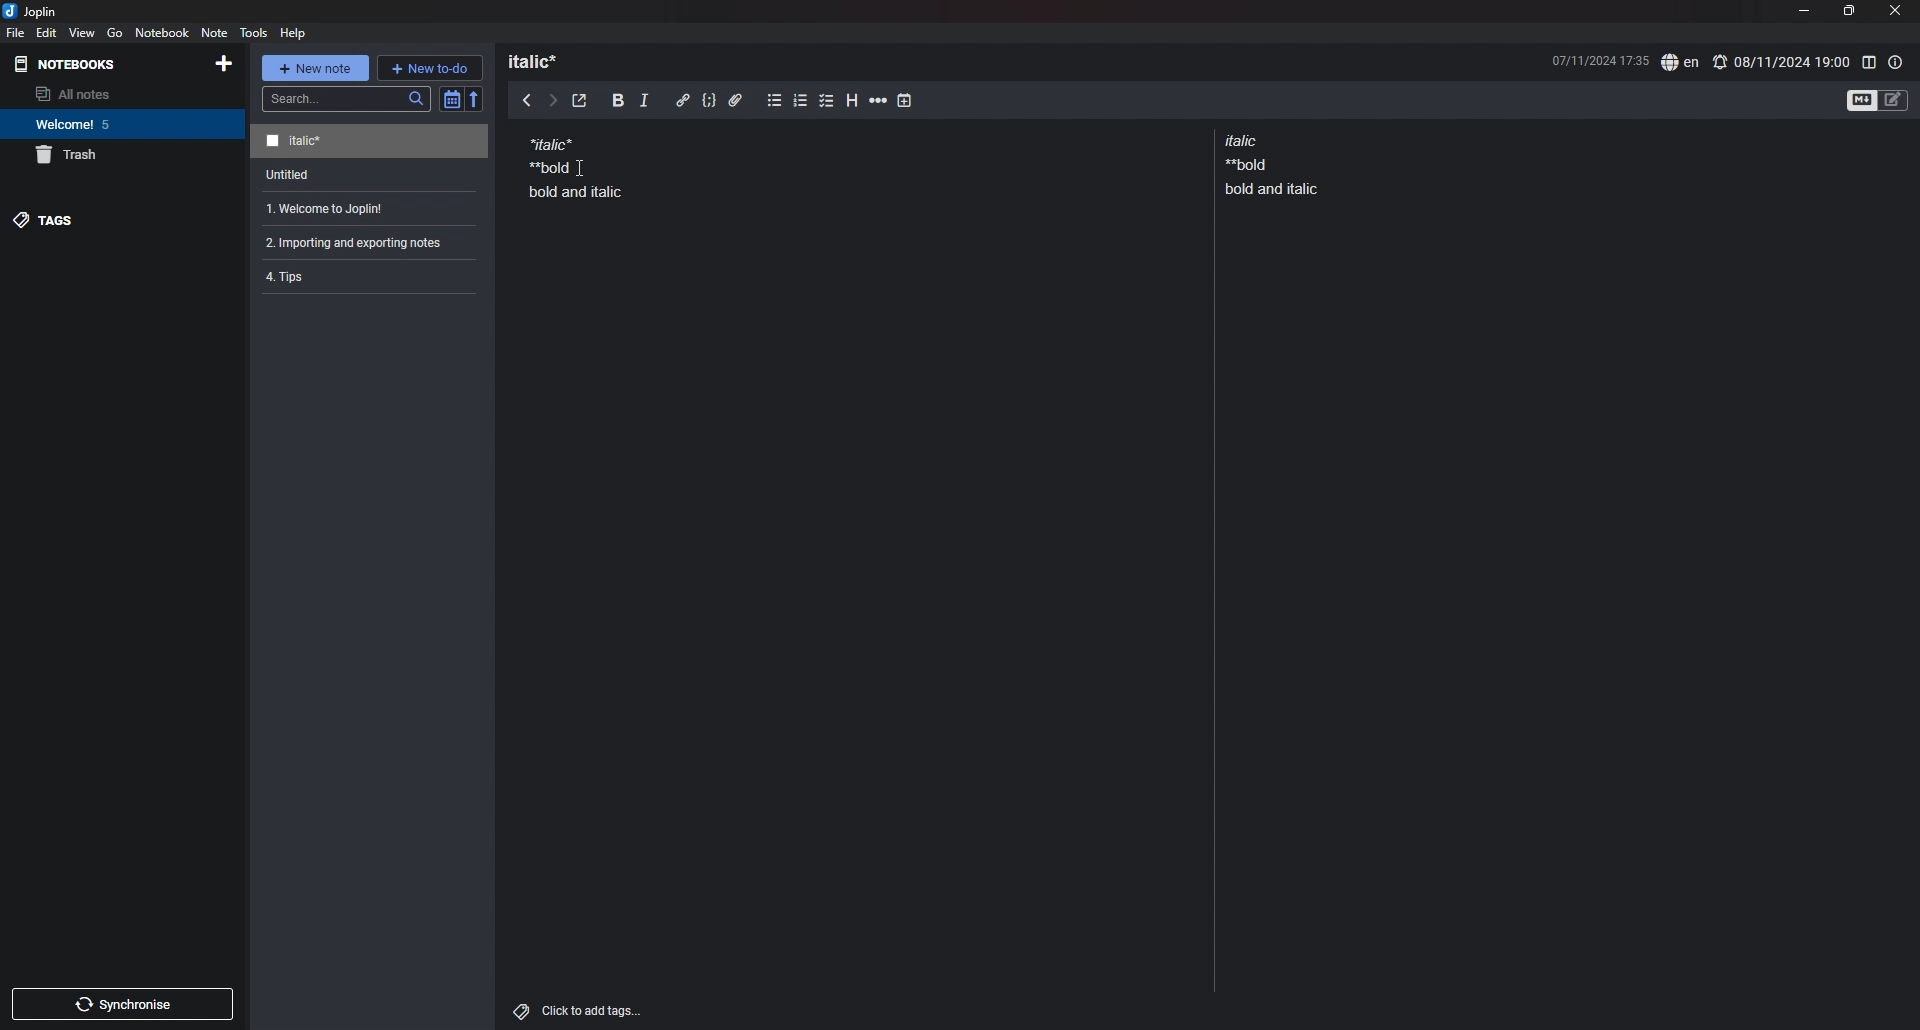 The width and height of the screenshot is (1920, 1030). Describe the element at coordinates (365, 209) in the screenshot. I see `note` at that location.